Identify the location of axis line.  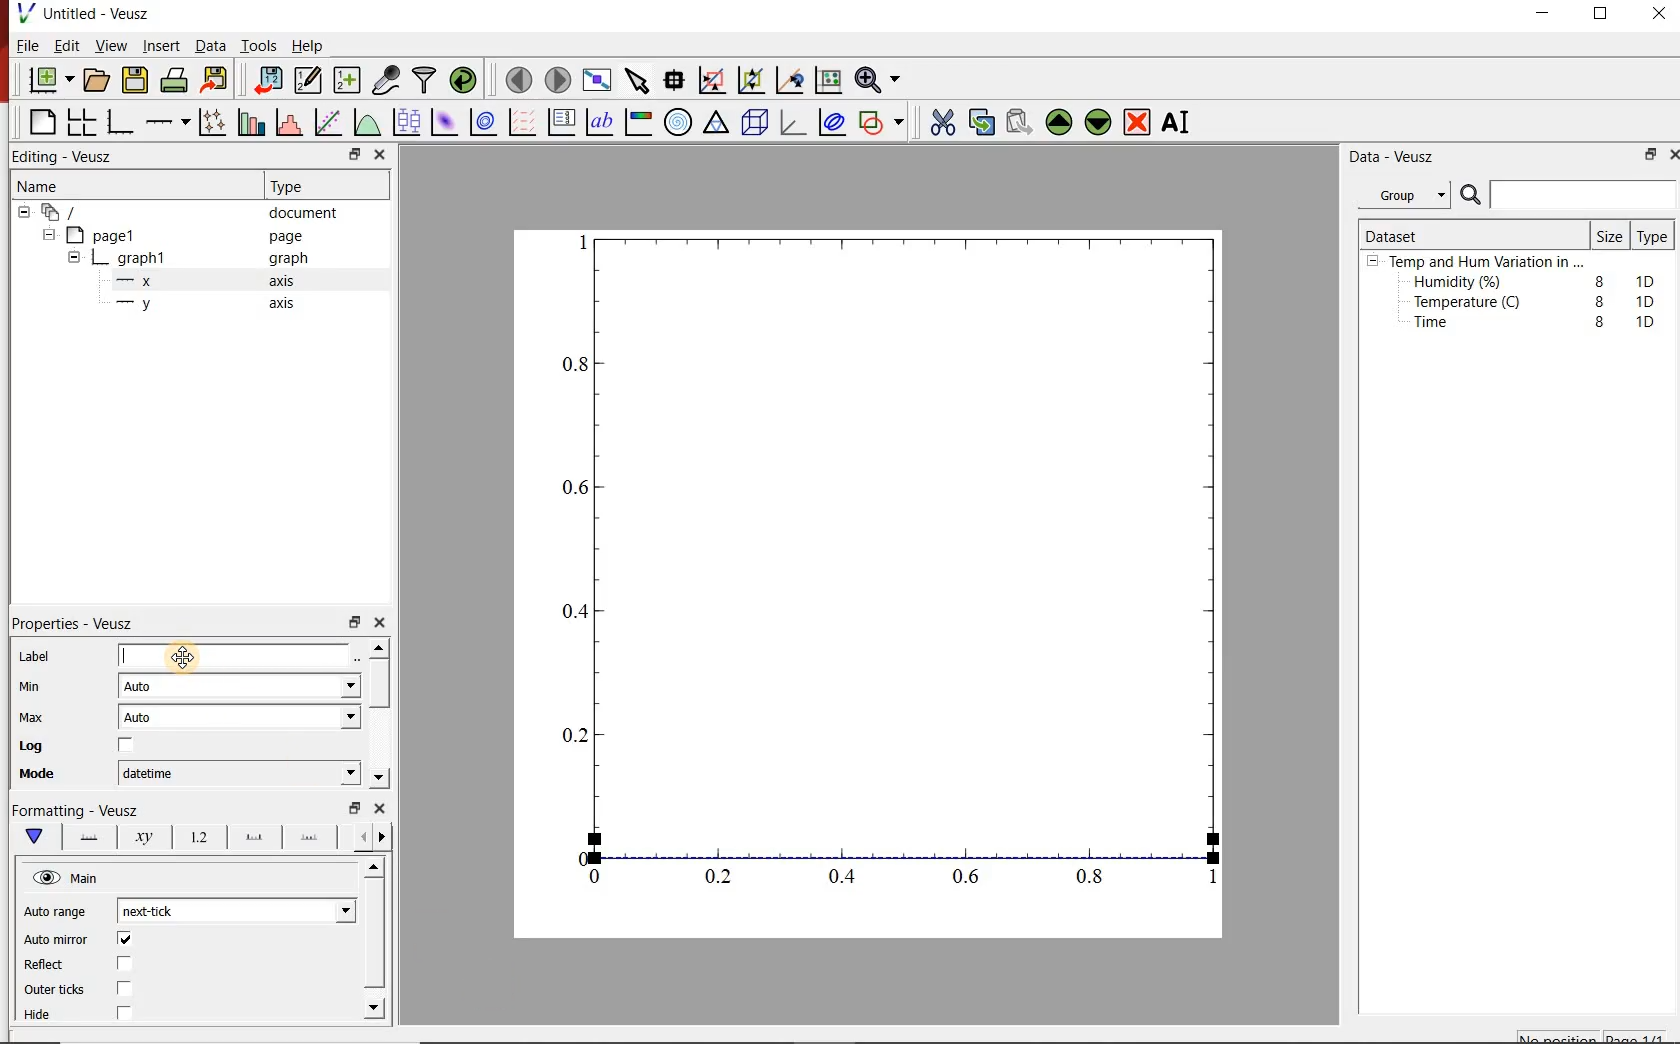
(90, 838).